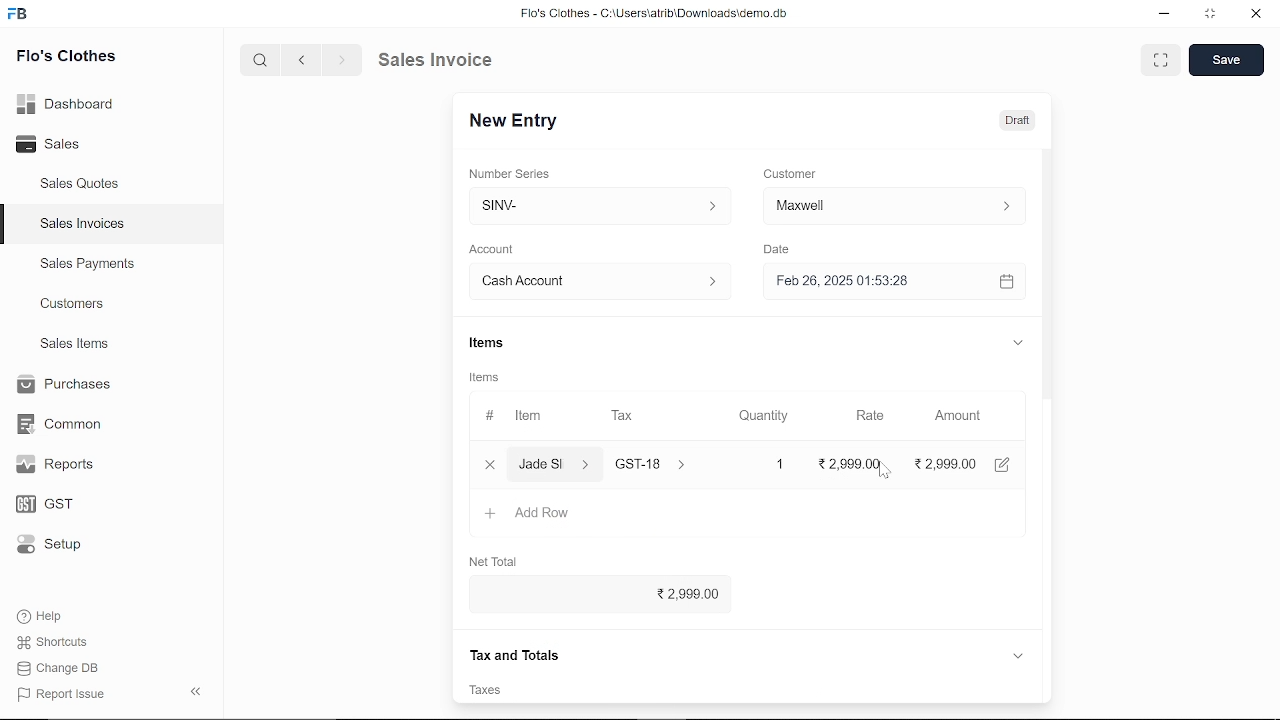 The width and height of the screenshot is (1280, 720). Describe the element at coordinates (73, 304) in the screenshot. I see `Customers.` at that location.